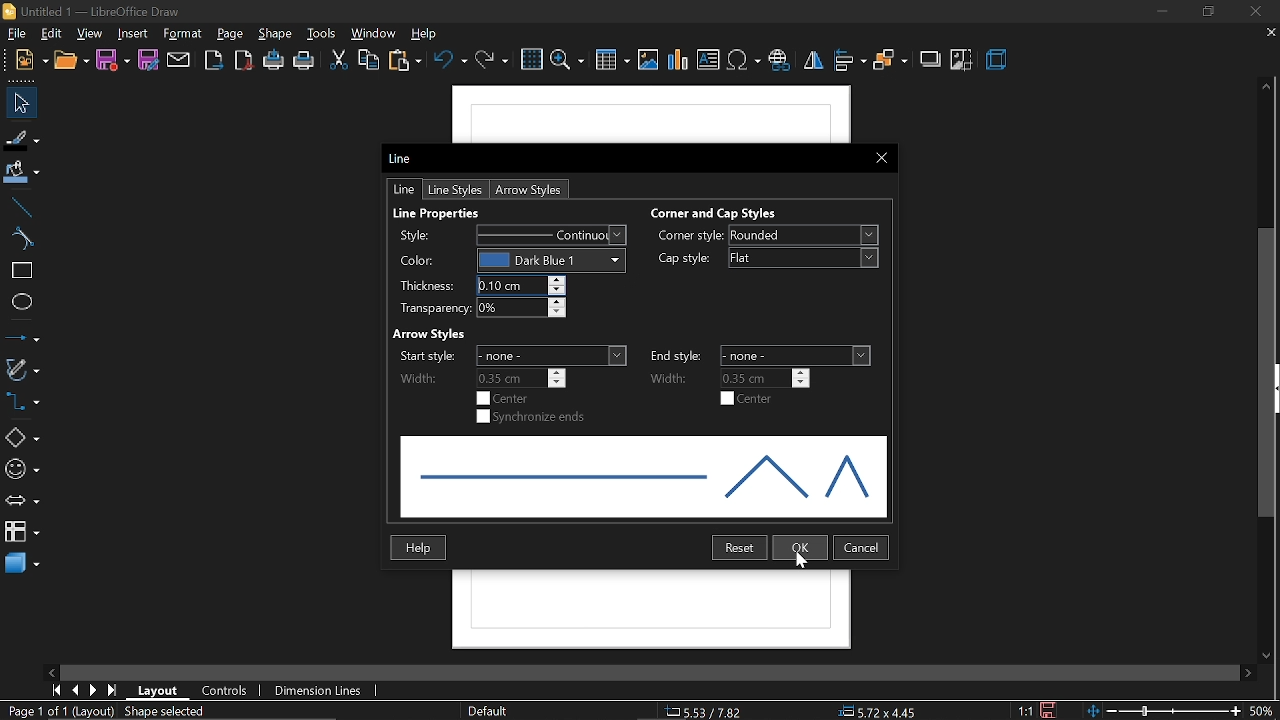  What do you see at coordinates (22, 337) in the screenshot?
I see `lines and arrows` at bounding box center [22, 337].